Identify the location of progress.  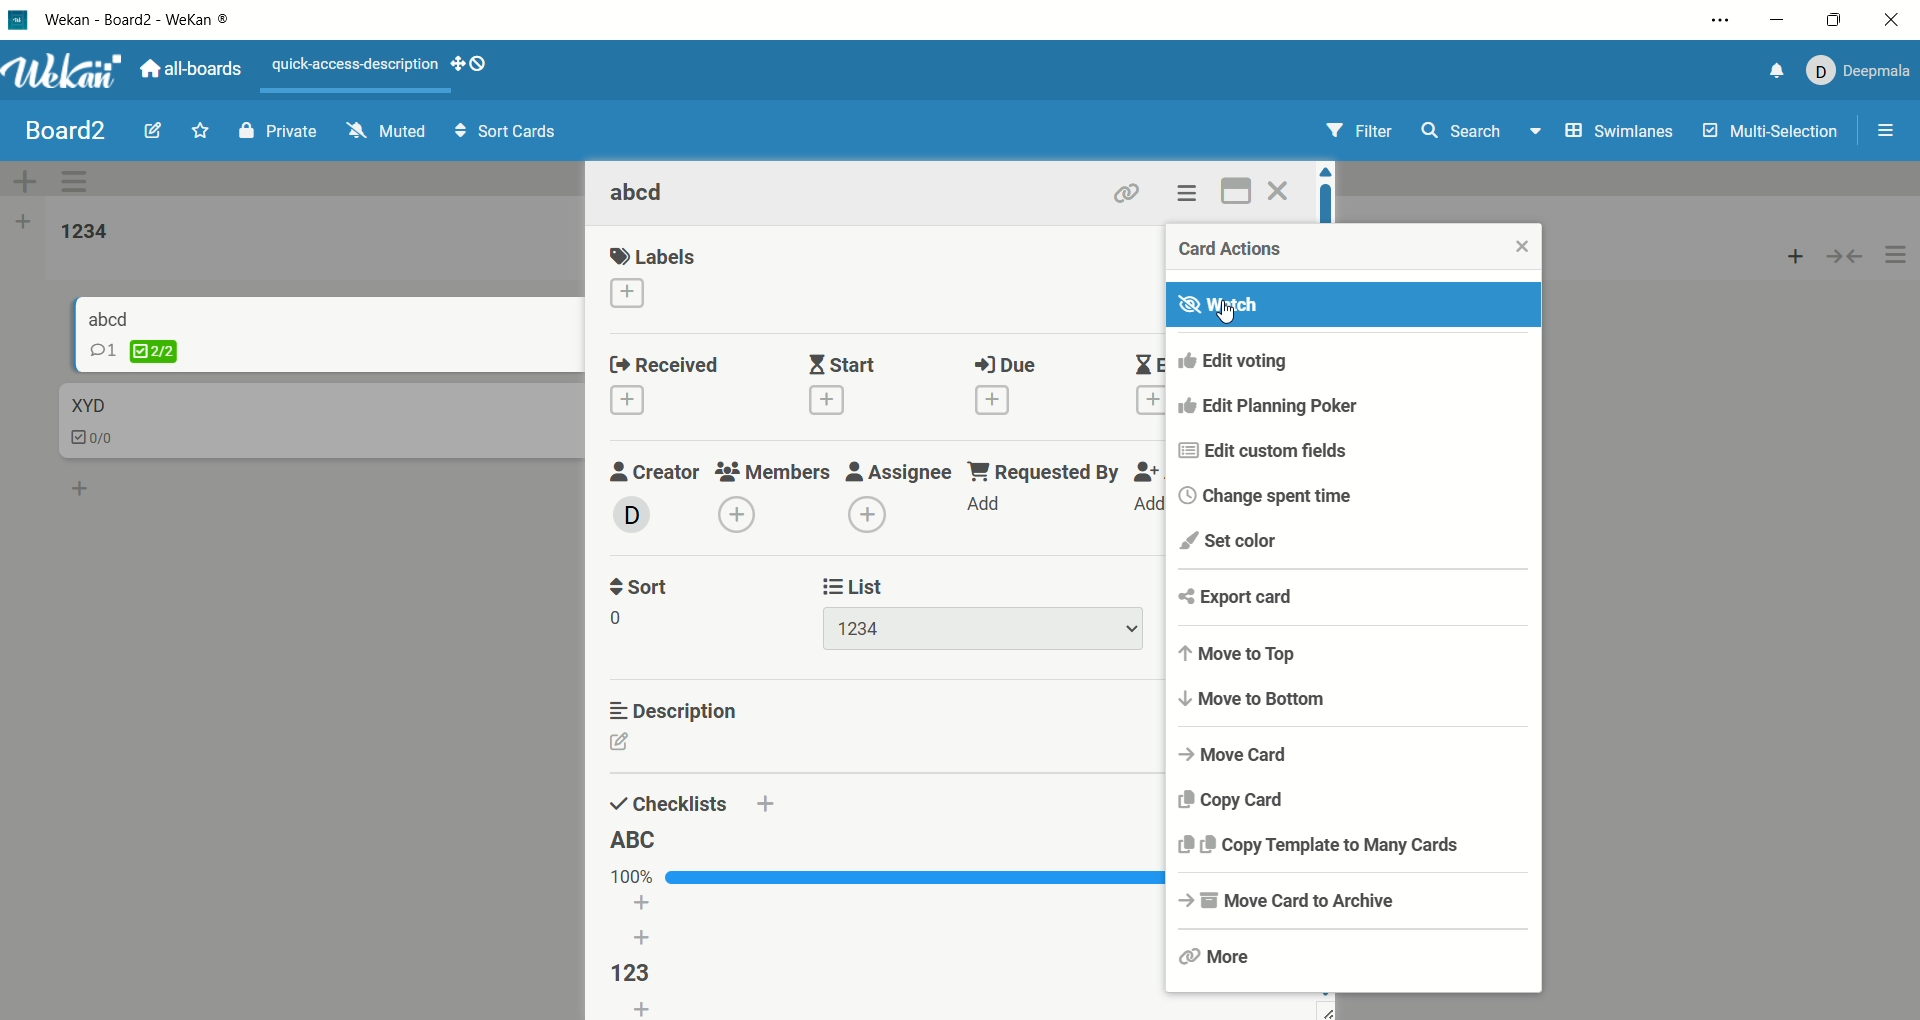
(875, 874).